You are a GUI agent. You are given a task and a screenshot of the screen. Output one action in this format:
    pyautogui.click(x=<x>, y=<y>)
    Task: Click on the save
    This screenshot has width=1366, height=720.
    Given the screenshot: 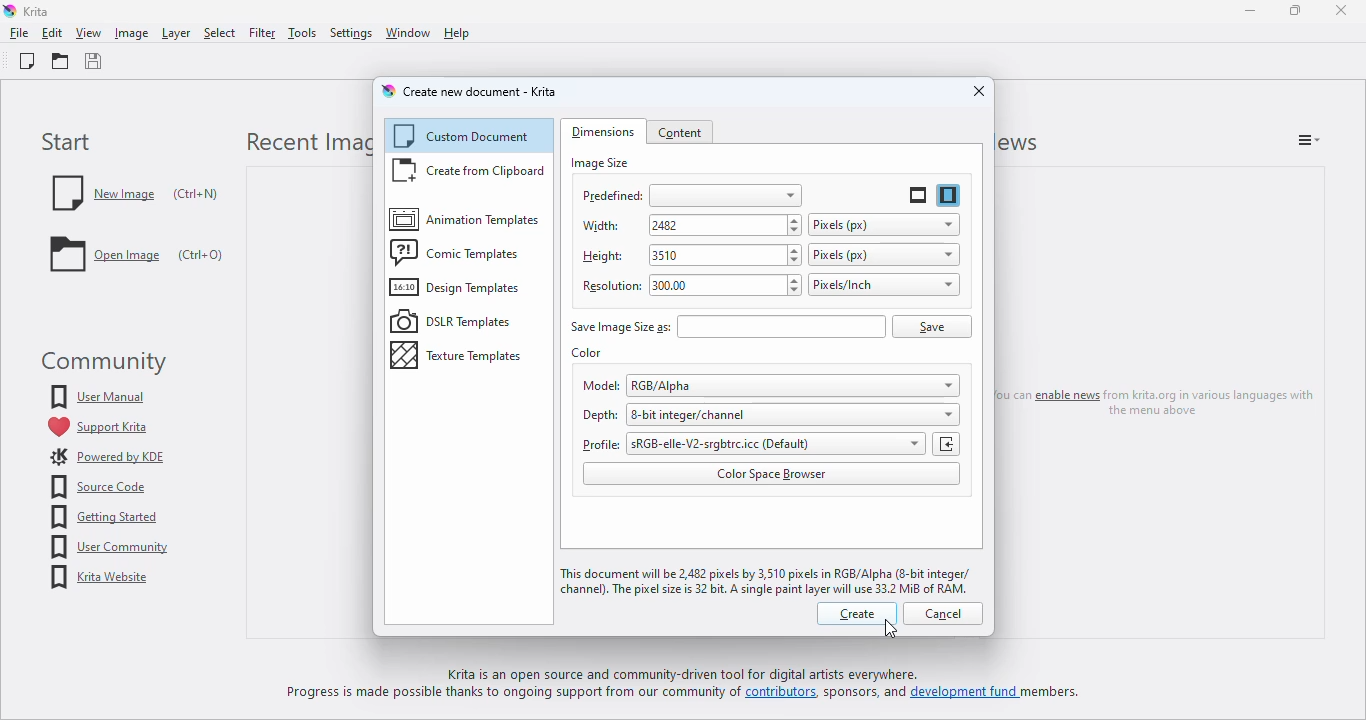 What is the action you would take?
    pyautogui.click(x=94, y=62)
    